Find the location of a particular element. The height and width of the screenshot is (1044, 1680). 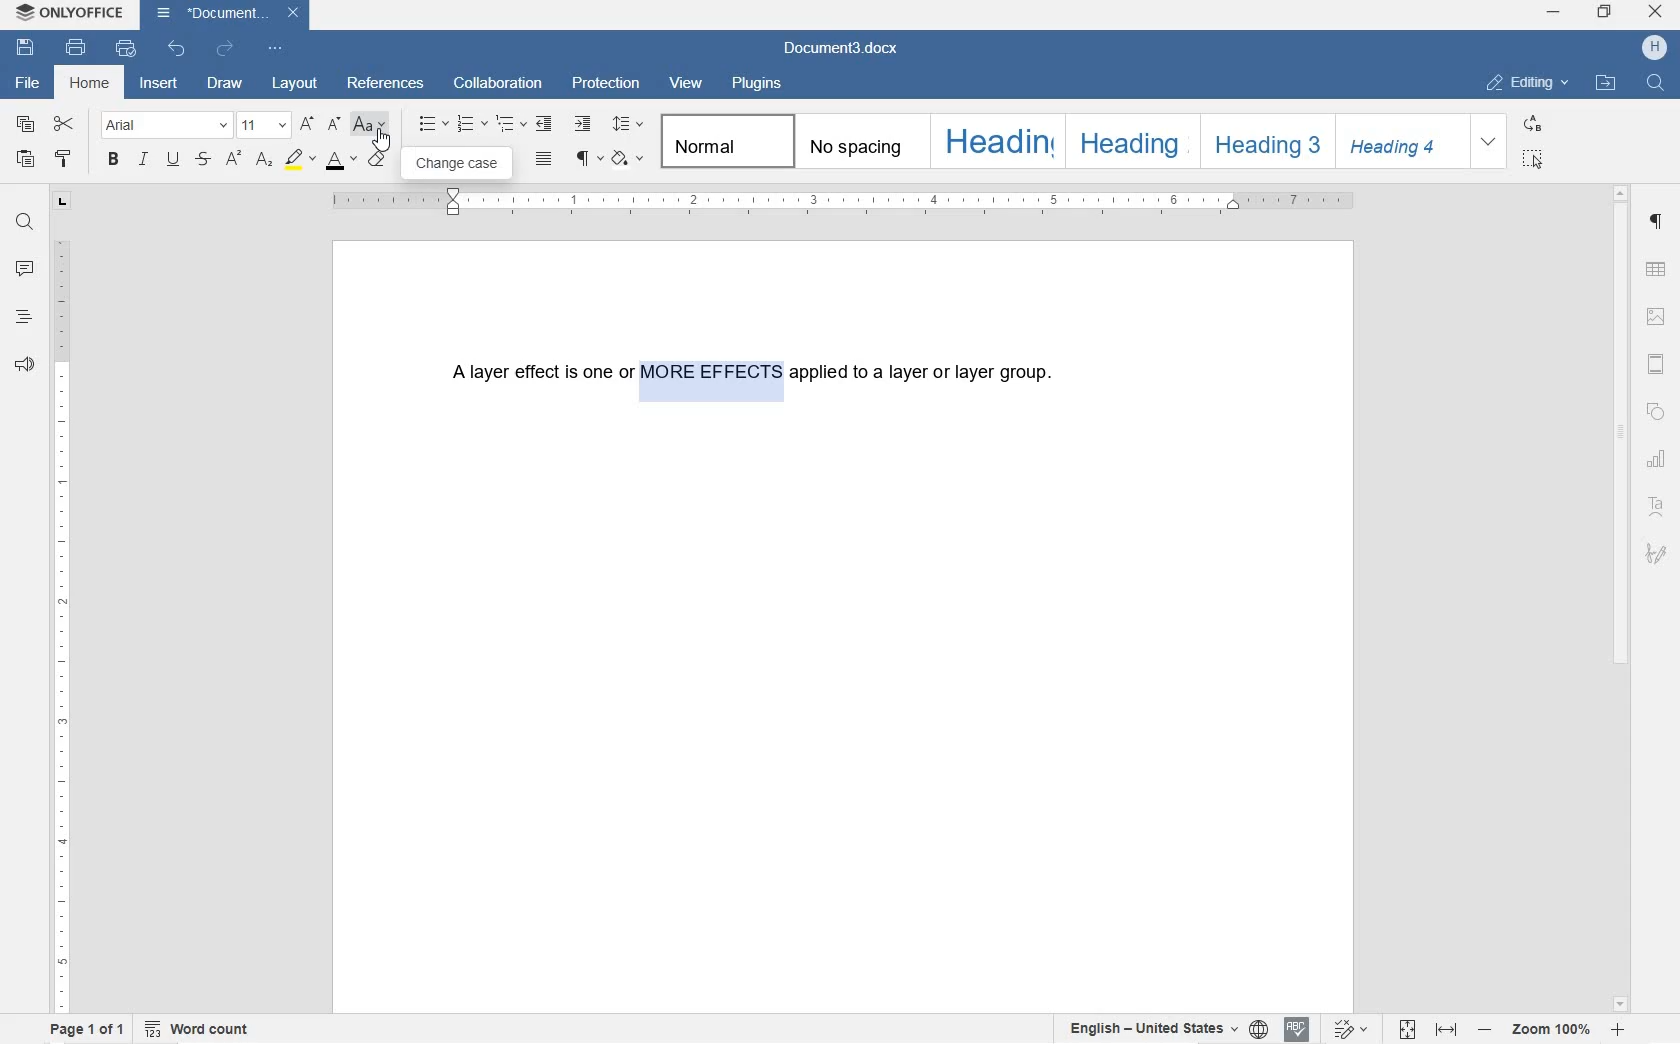

REDO is located at coordinates (225, 48).